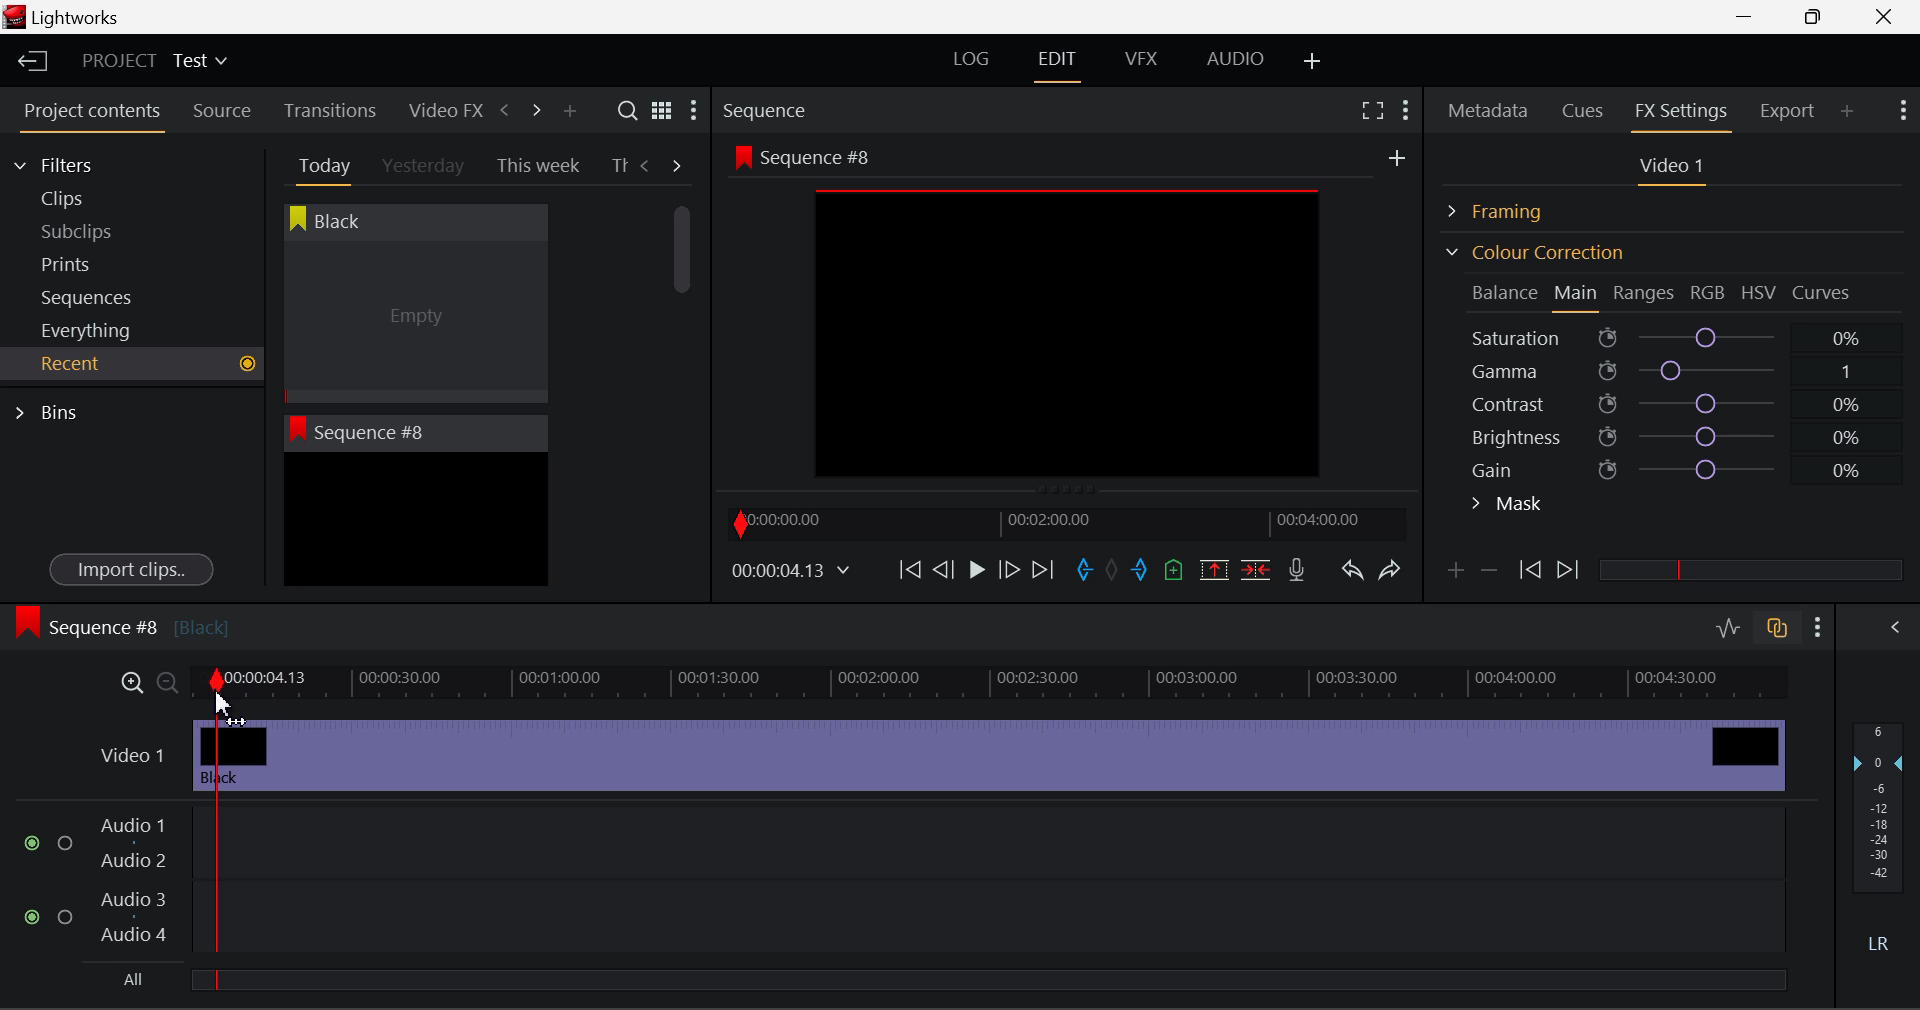 The width and height of the screenshot is (1920, 1010). Describe the element at coordinates (1114, 572) in the screenshot. I see `Remove All Marks` at that location.